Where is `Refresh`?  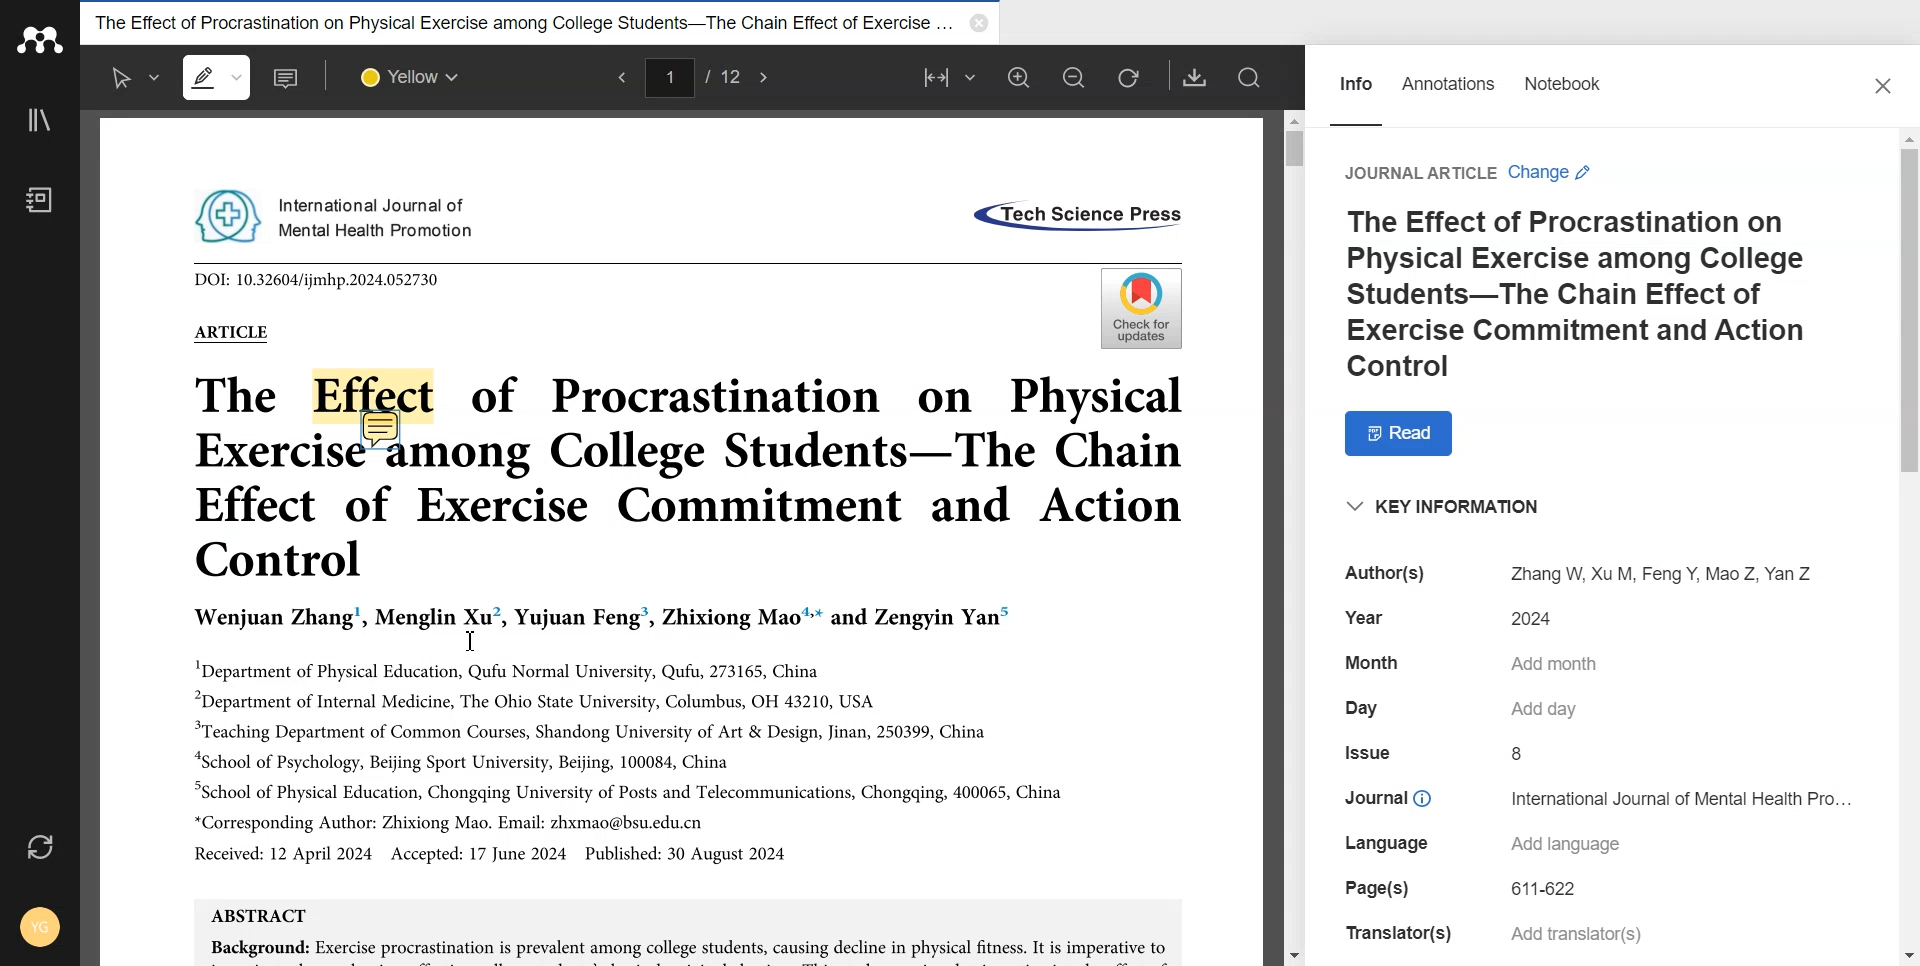 Refresh is located at coordinates (1128, 77).